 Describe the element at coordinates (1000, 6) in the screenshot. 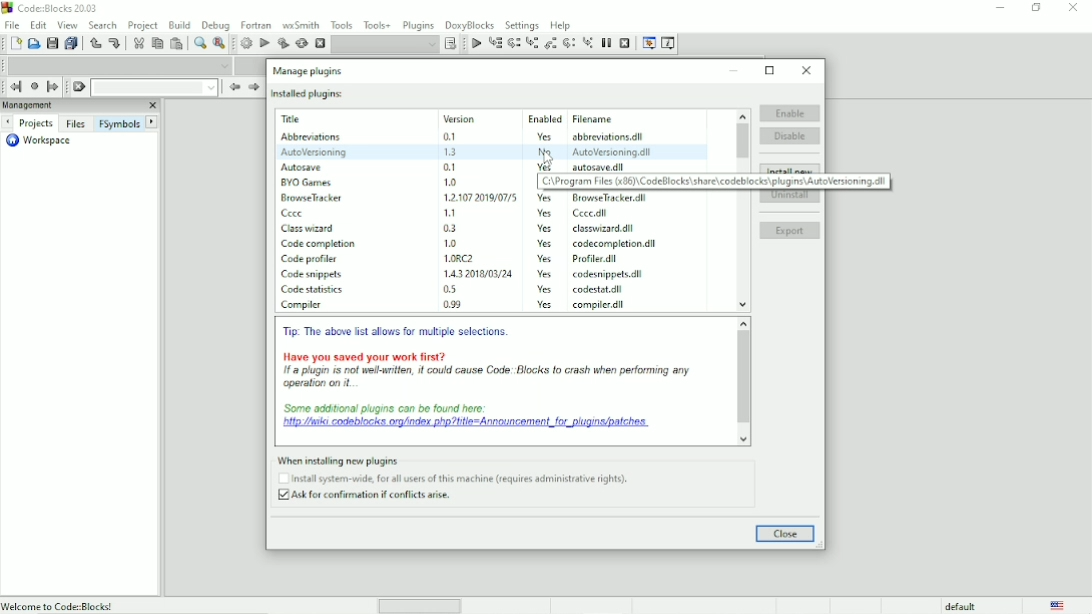

I see `Minimize` at that location.